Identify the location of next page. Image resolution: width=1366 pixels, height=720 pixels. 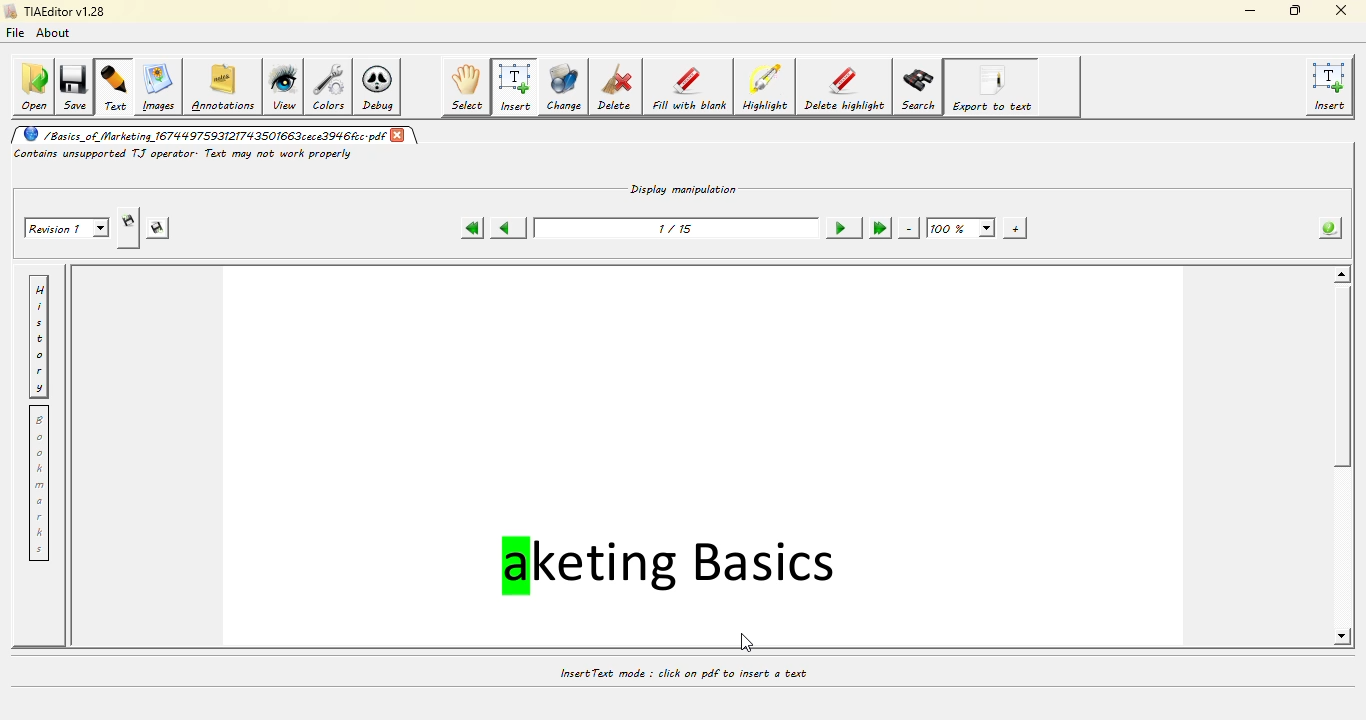
(838, 227).